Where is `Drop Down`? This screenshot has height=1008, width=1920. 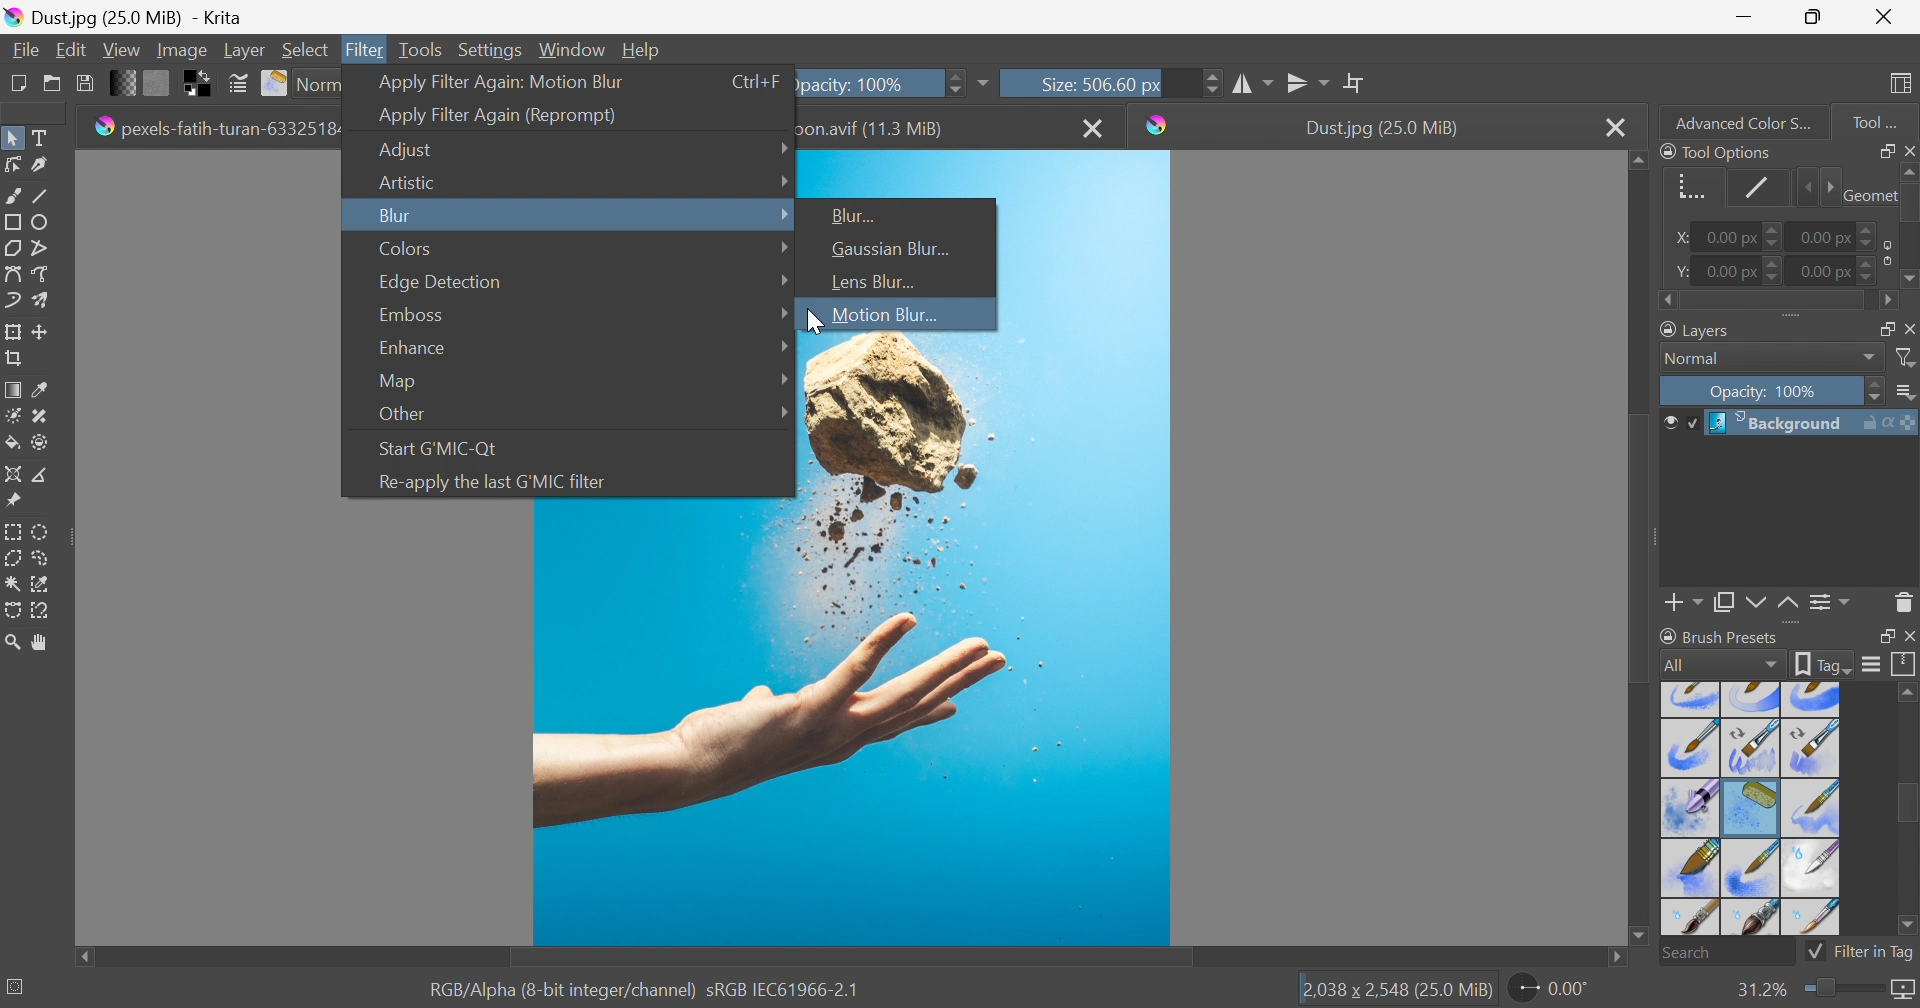 Drop Down is located at coordinates (785, 314).